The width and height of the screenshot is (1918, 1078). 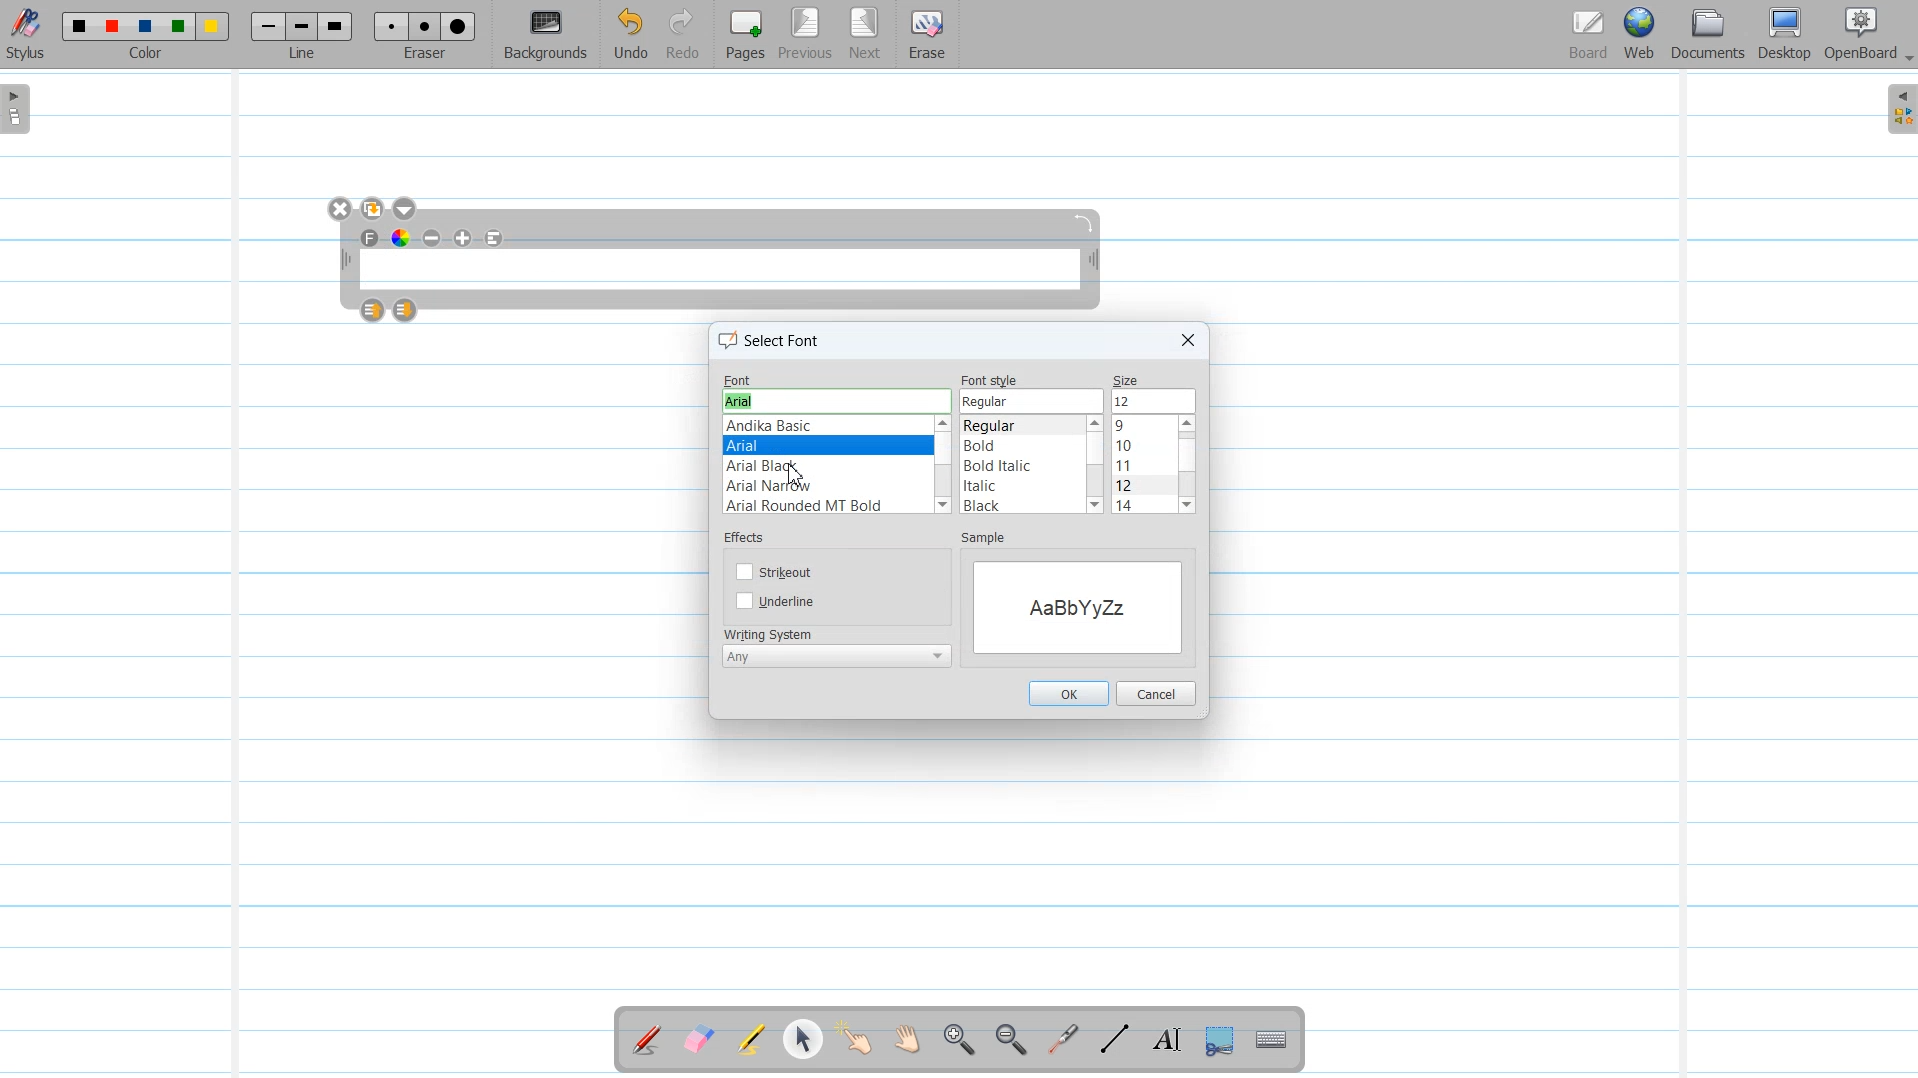 I want to click on Font name, so click(x=835, y=392).